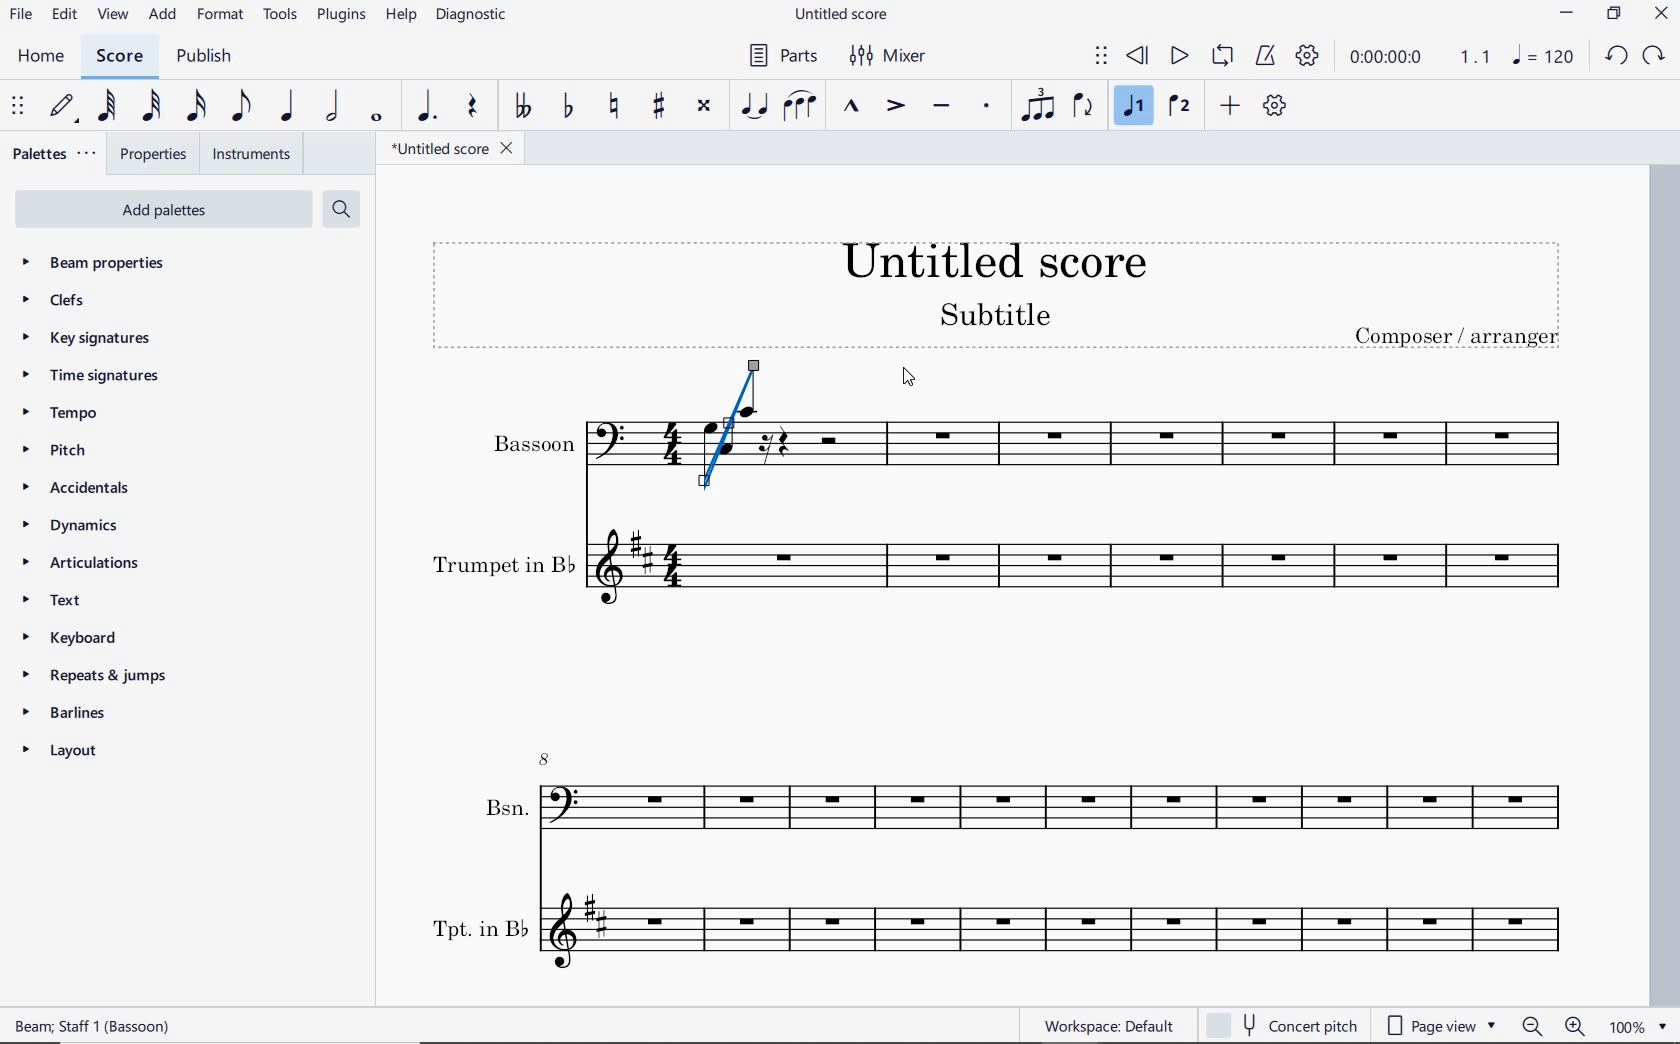 The width and height of the screenshot is (1680, 1044). Describe the element at coordinates (106, 262) in the screenshot. I see `beam properties` at that location.